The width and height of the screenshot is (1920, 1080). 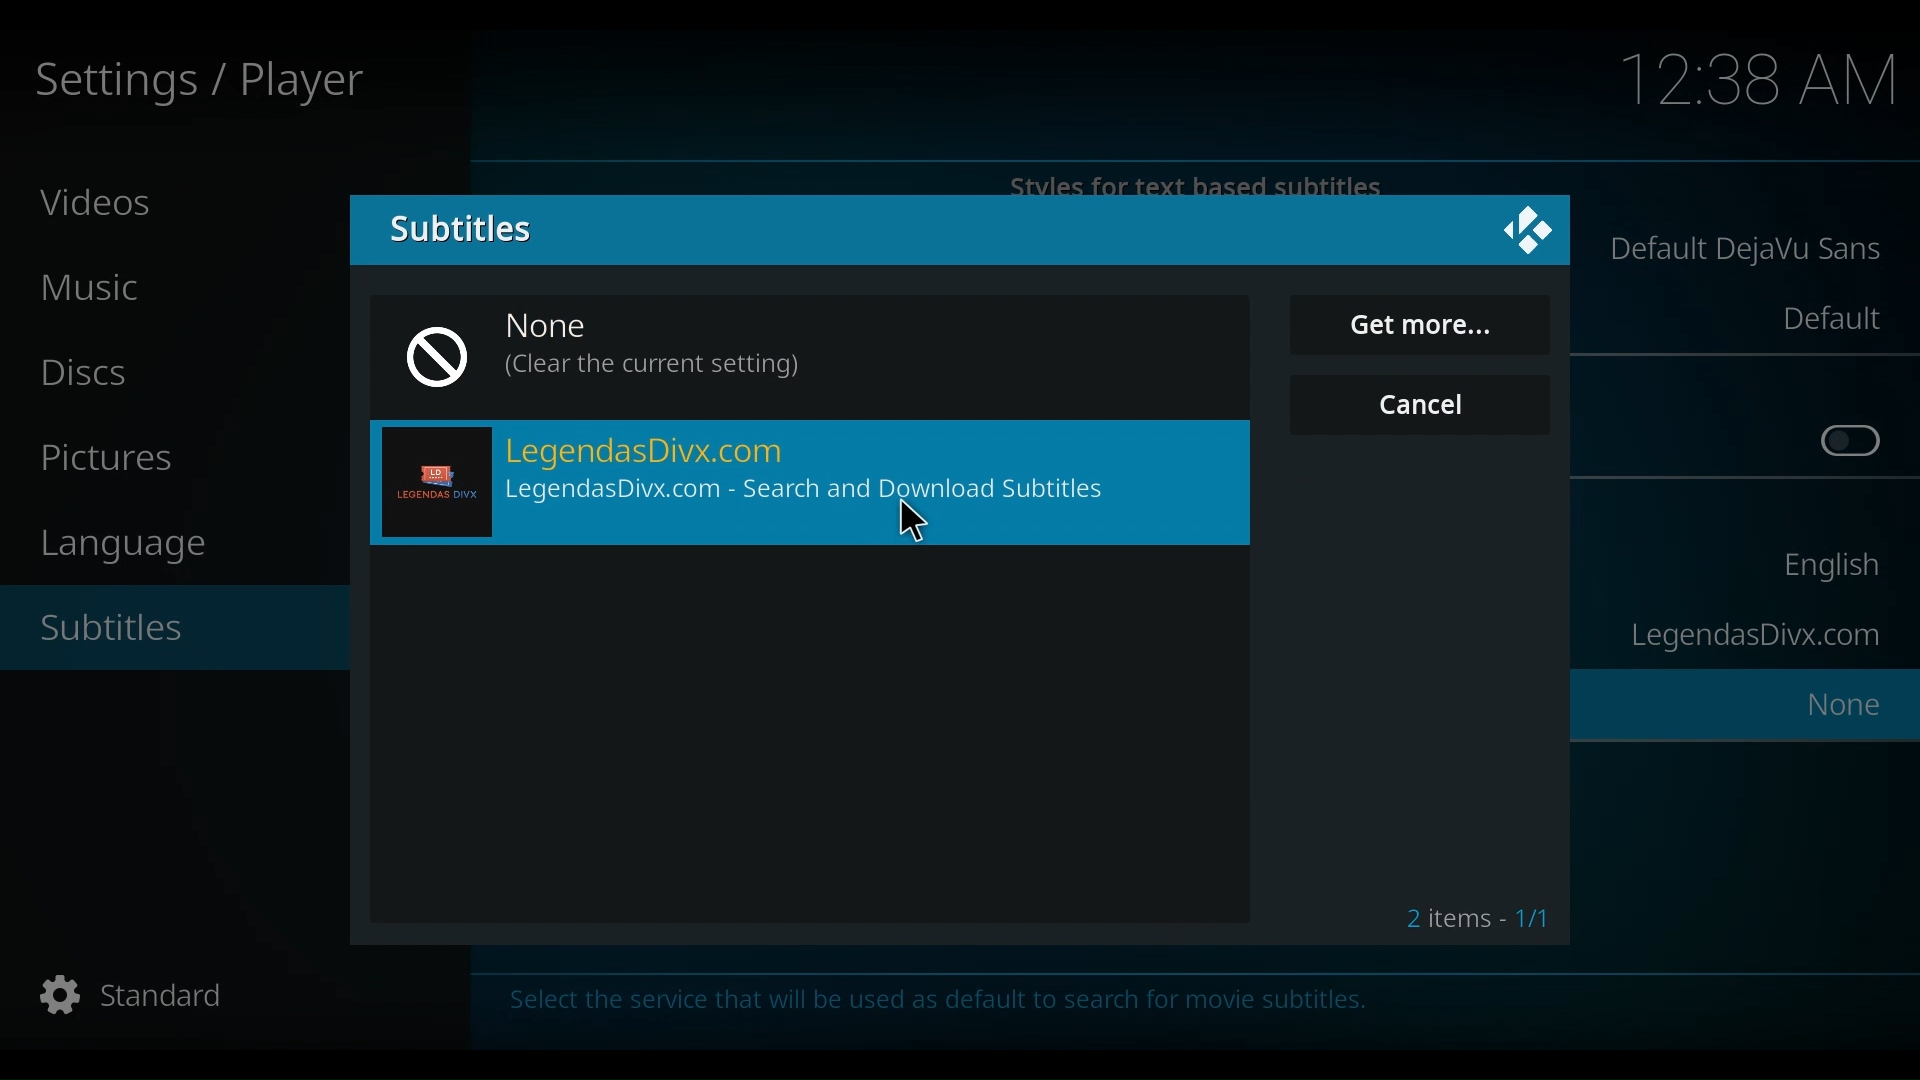 What do you see at coordinates (436, 484) in the screenshot?
I see `lengedas profile` at bounding box center [436, 484].